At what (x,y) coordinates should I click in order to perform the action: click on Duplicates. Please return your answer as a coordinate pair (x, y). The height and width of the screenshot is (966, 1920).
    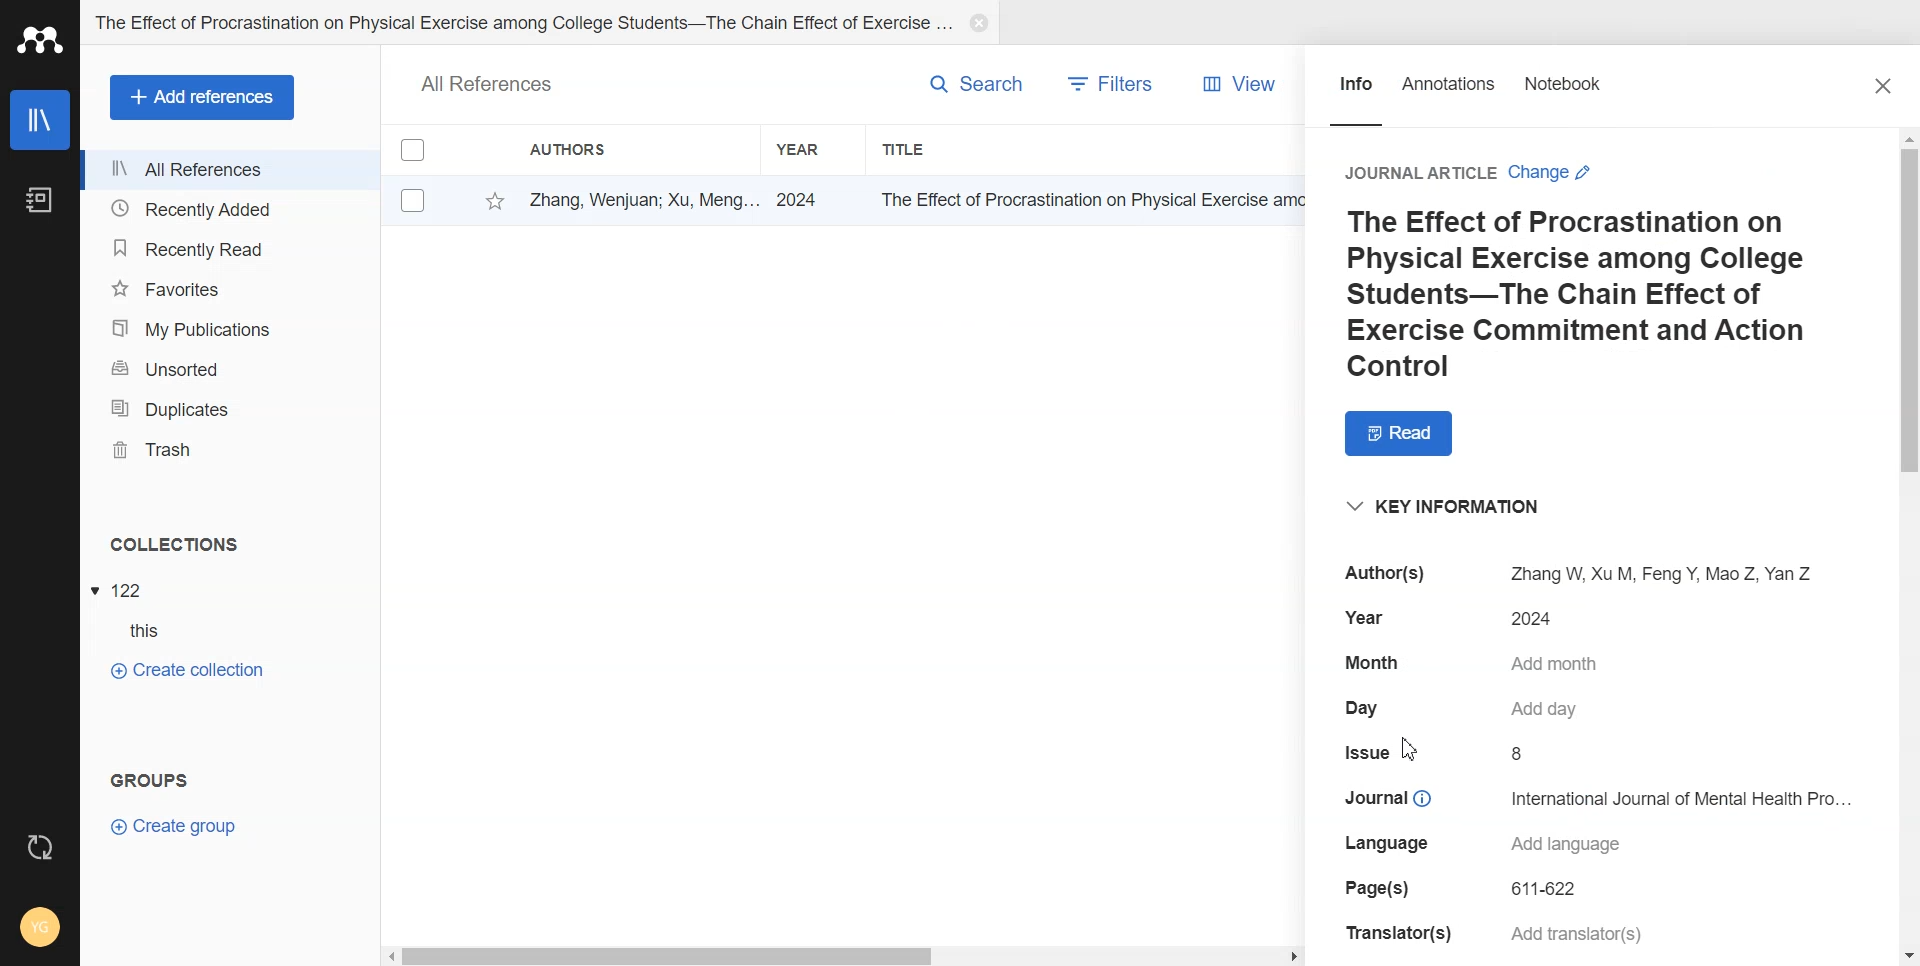
    Looking at the image, I should click on (230, 407).